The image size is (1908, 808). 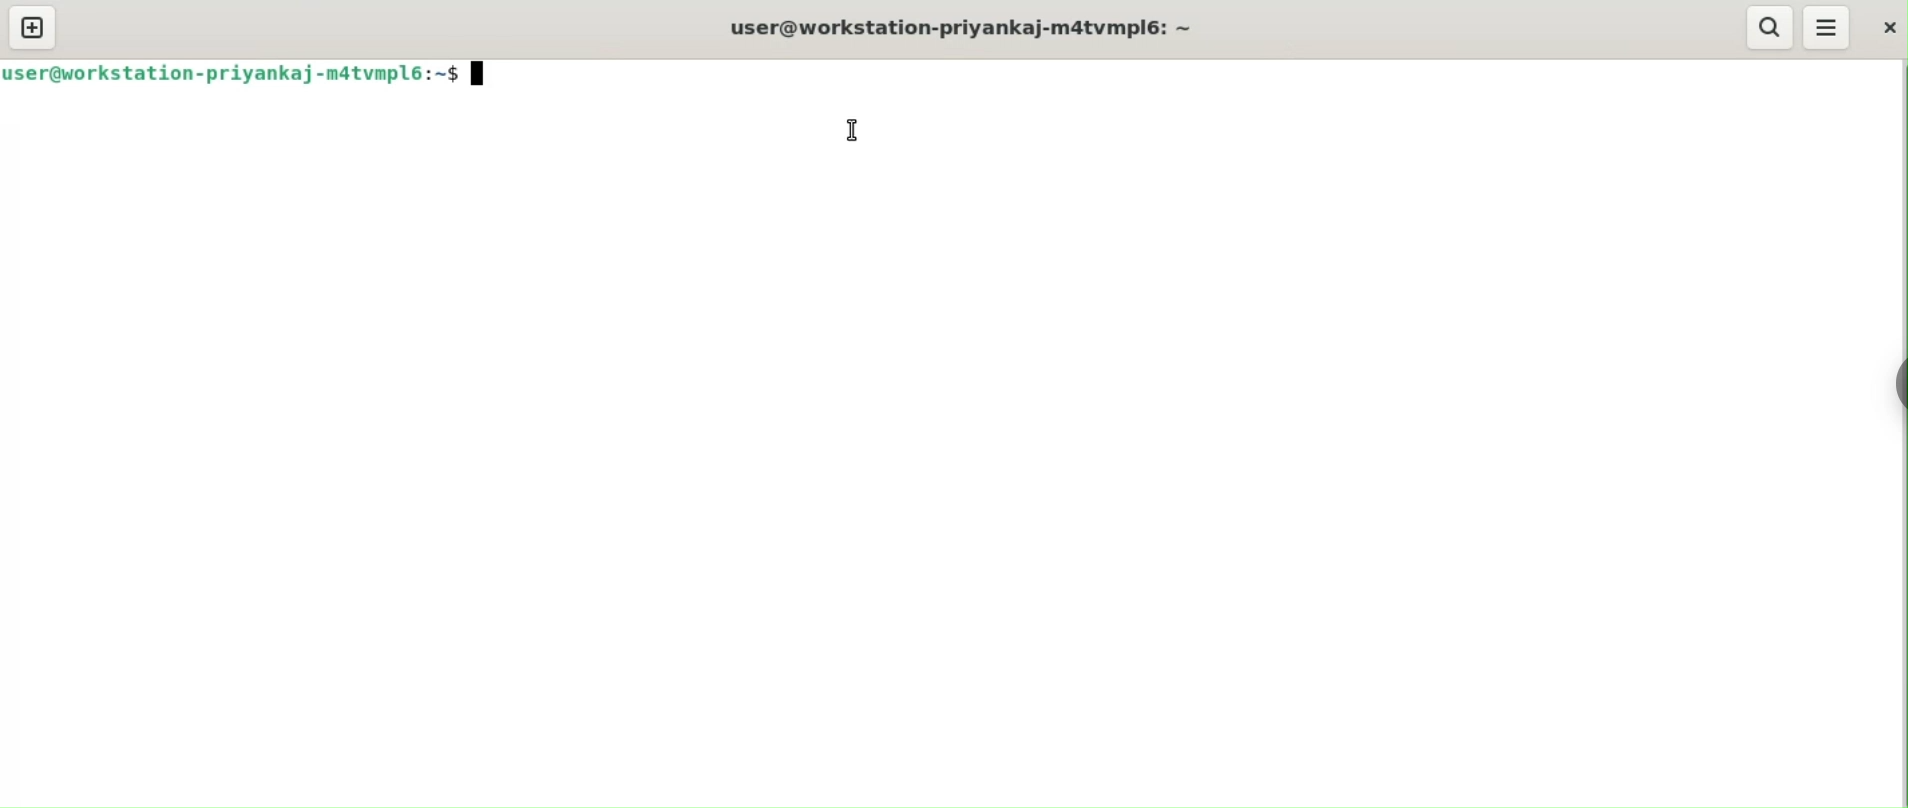 I want to click on search, so click(x=1769, y=27).